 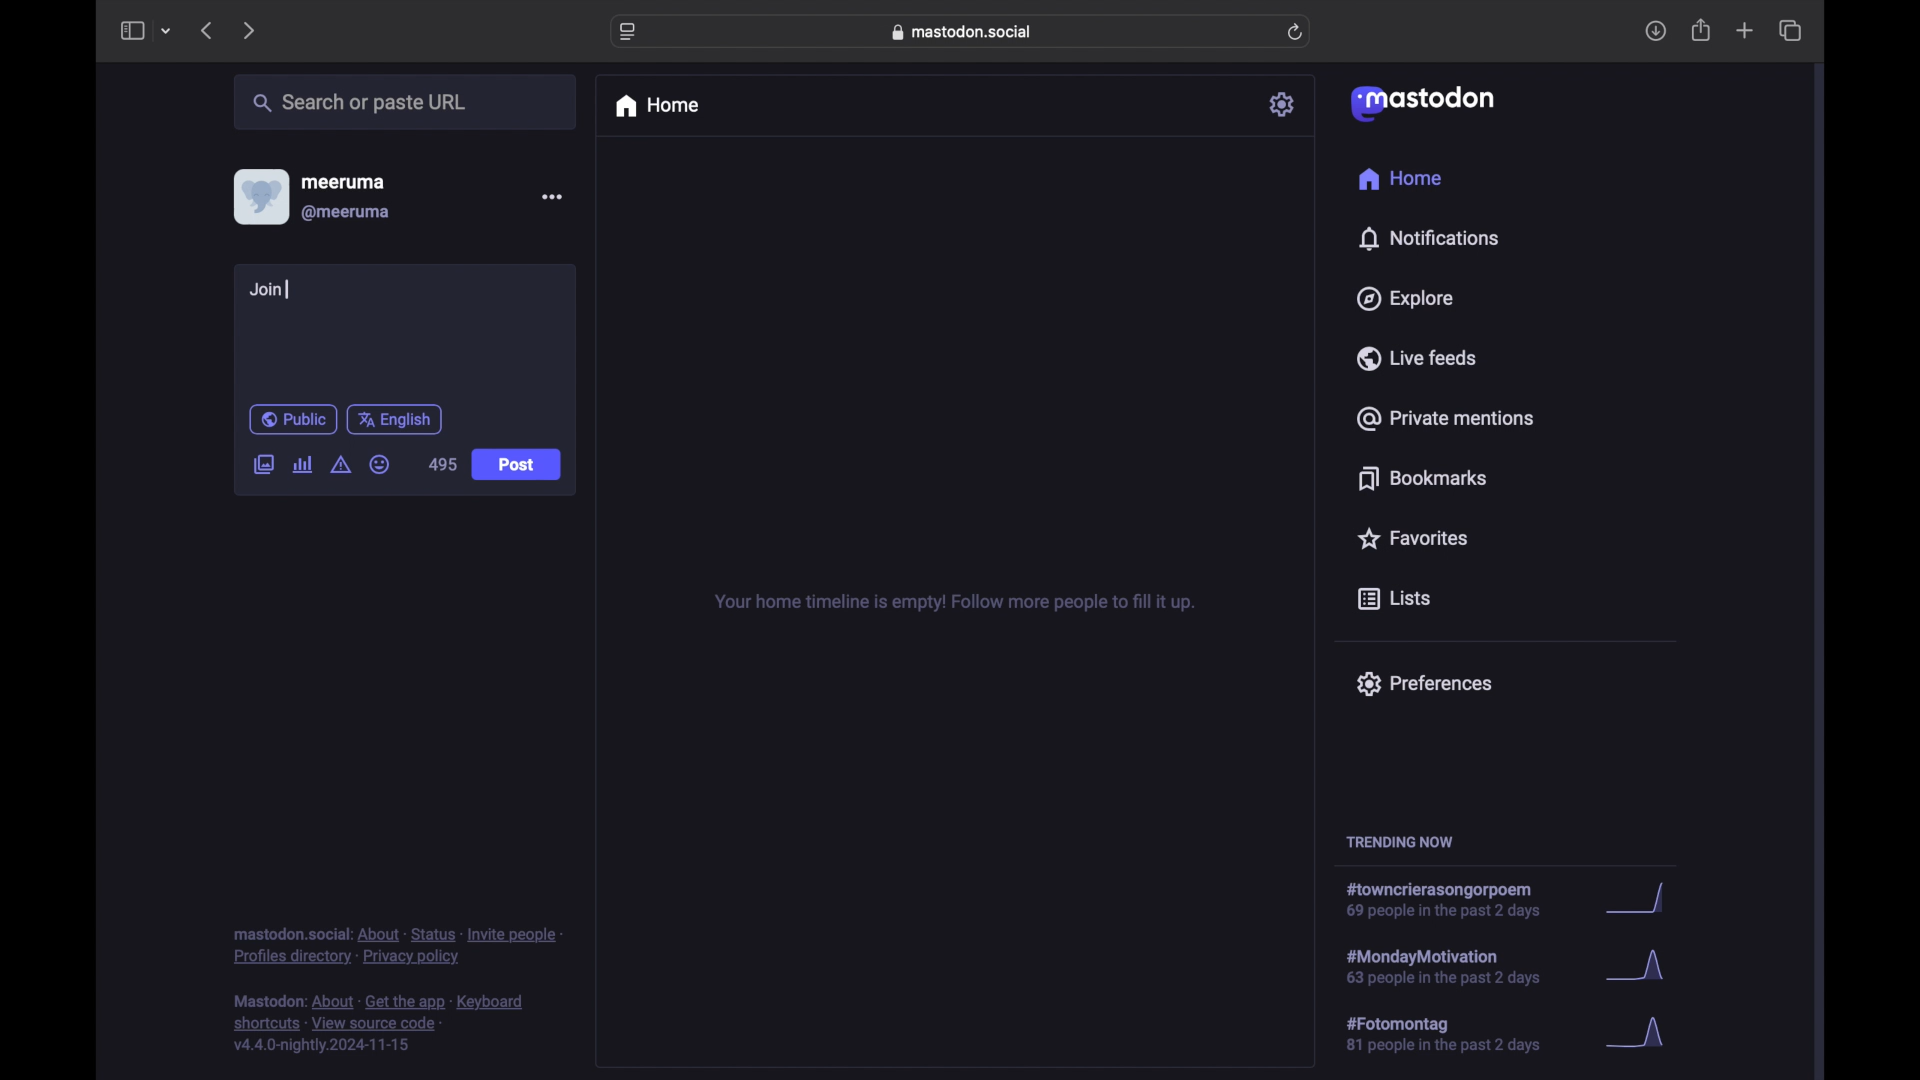 What do you see at coordinates (1635, 968) in the screenshot?
I see `graph` at bounding box center [1635, 968].